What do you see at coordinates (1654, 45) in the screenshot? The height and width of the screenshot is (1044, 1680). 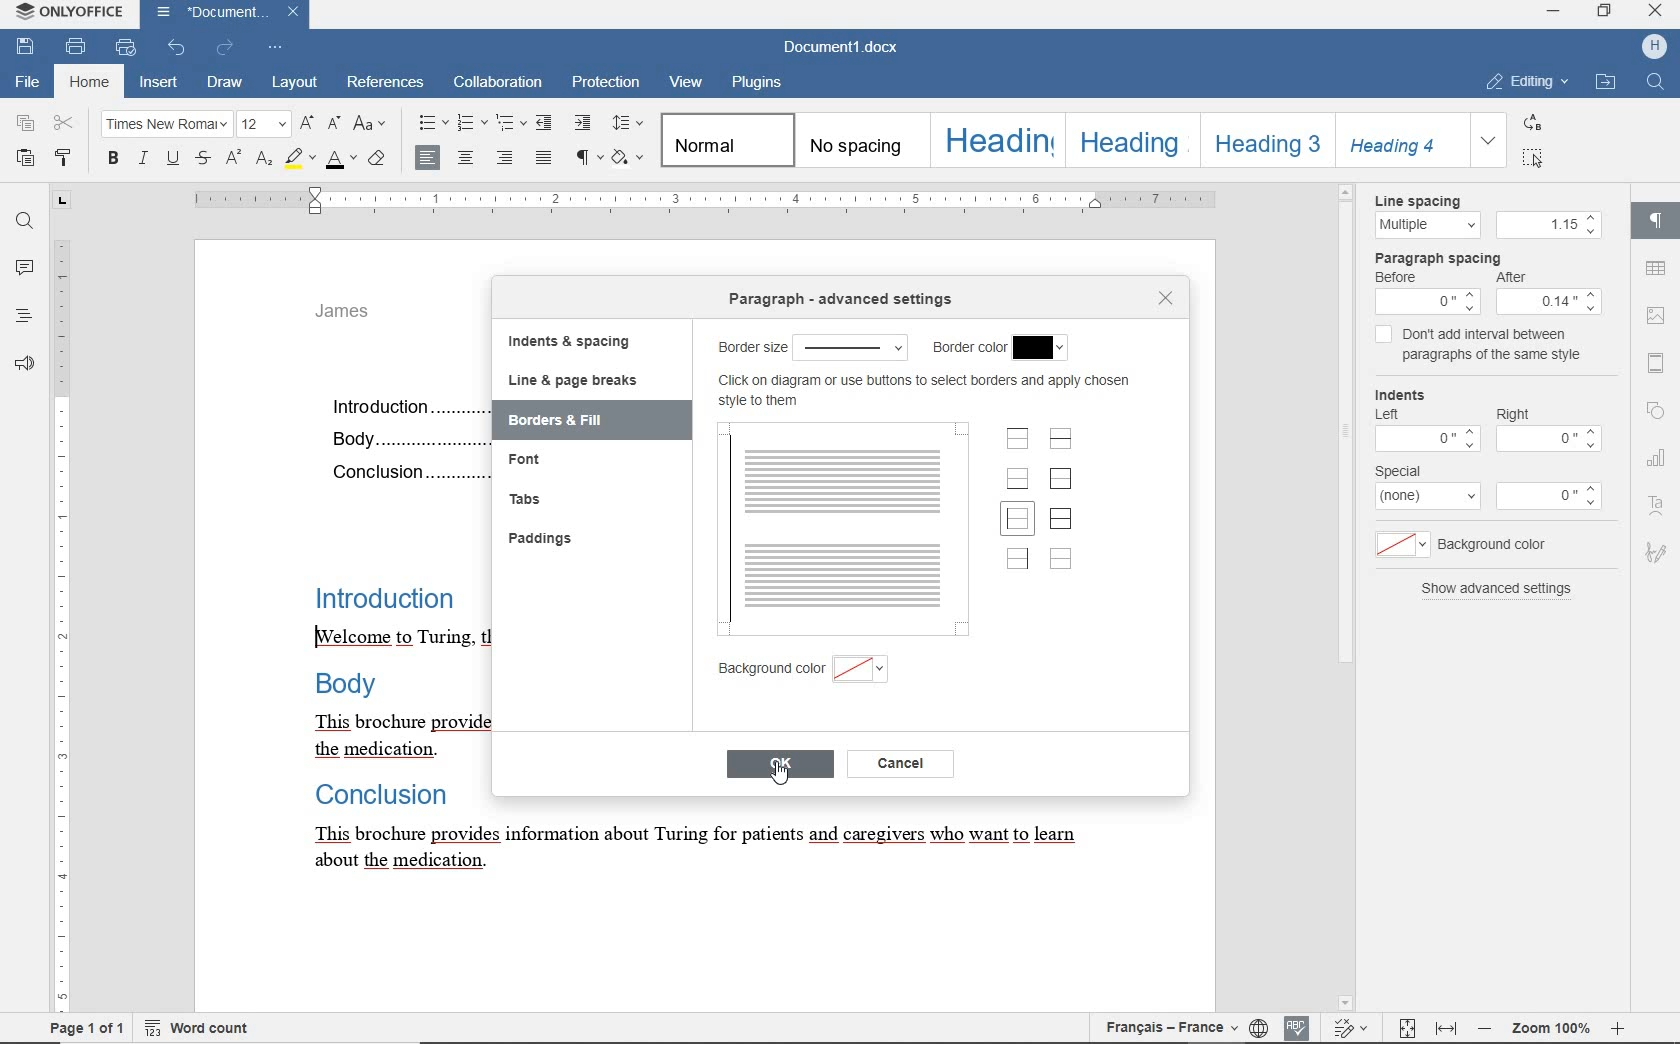 I see `icon` at bounding box center [1654, 45].